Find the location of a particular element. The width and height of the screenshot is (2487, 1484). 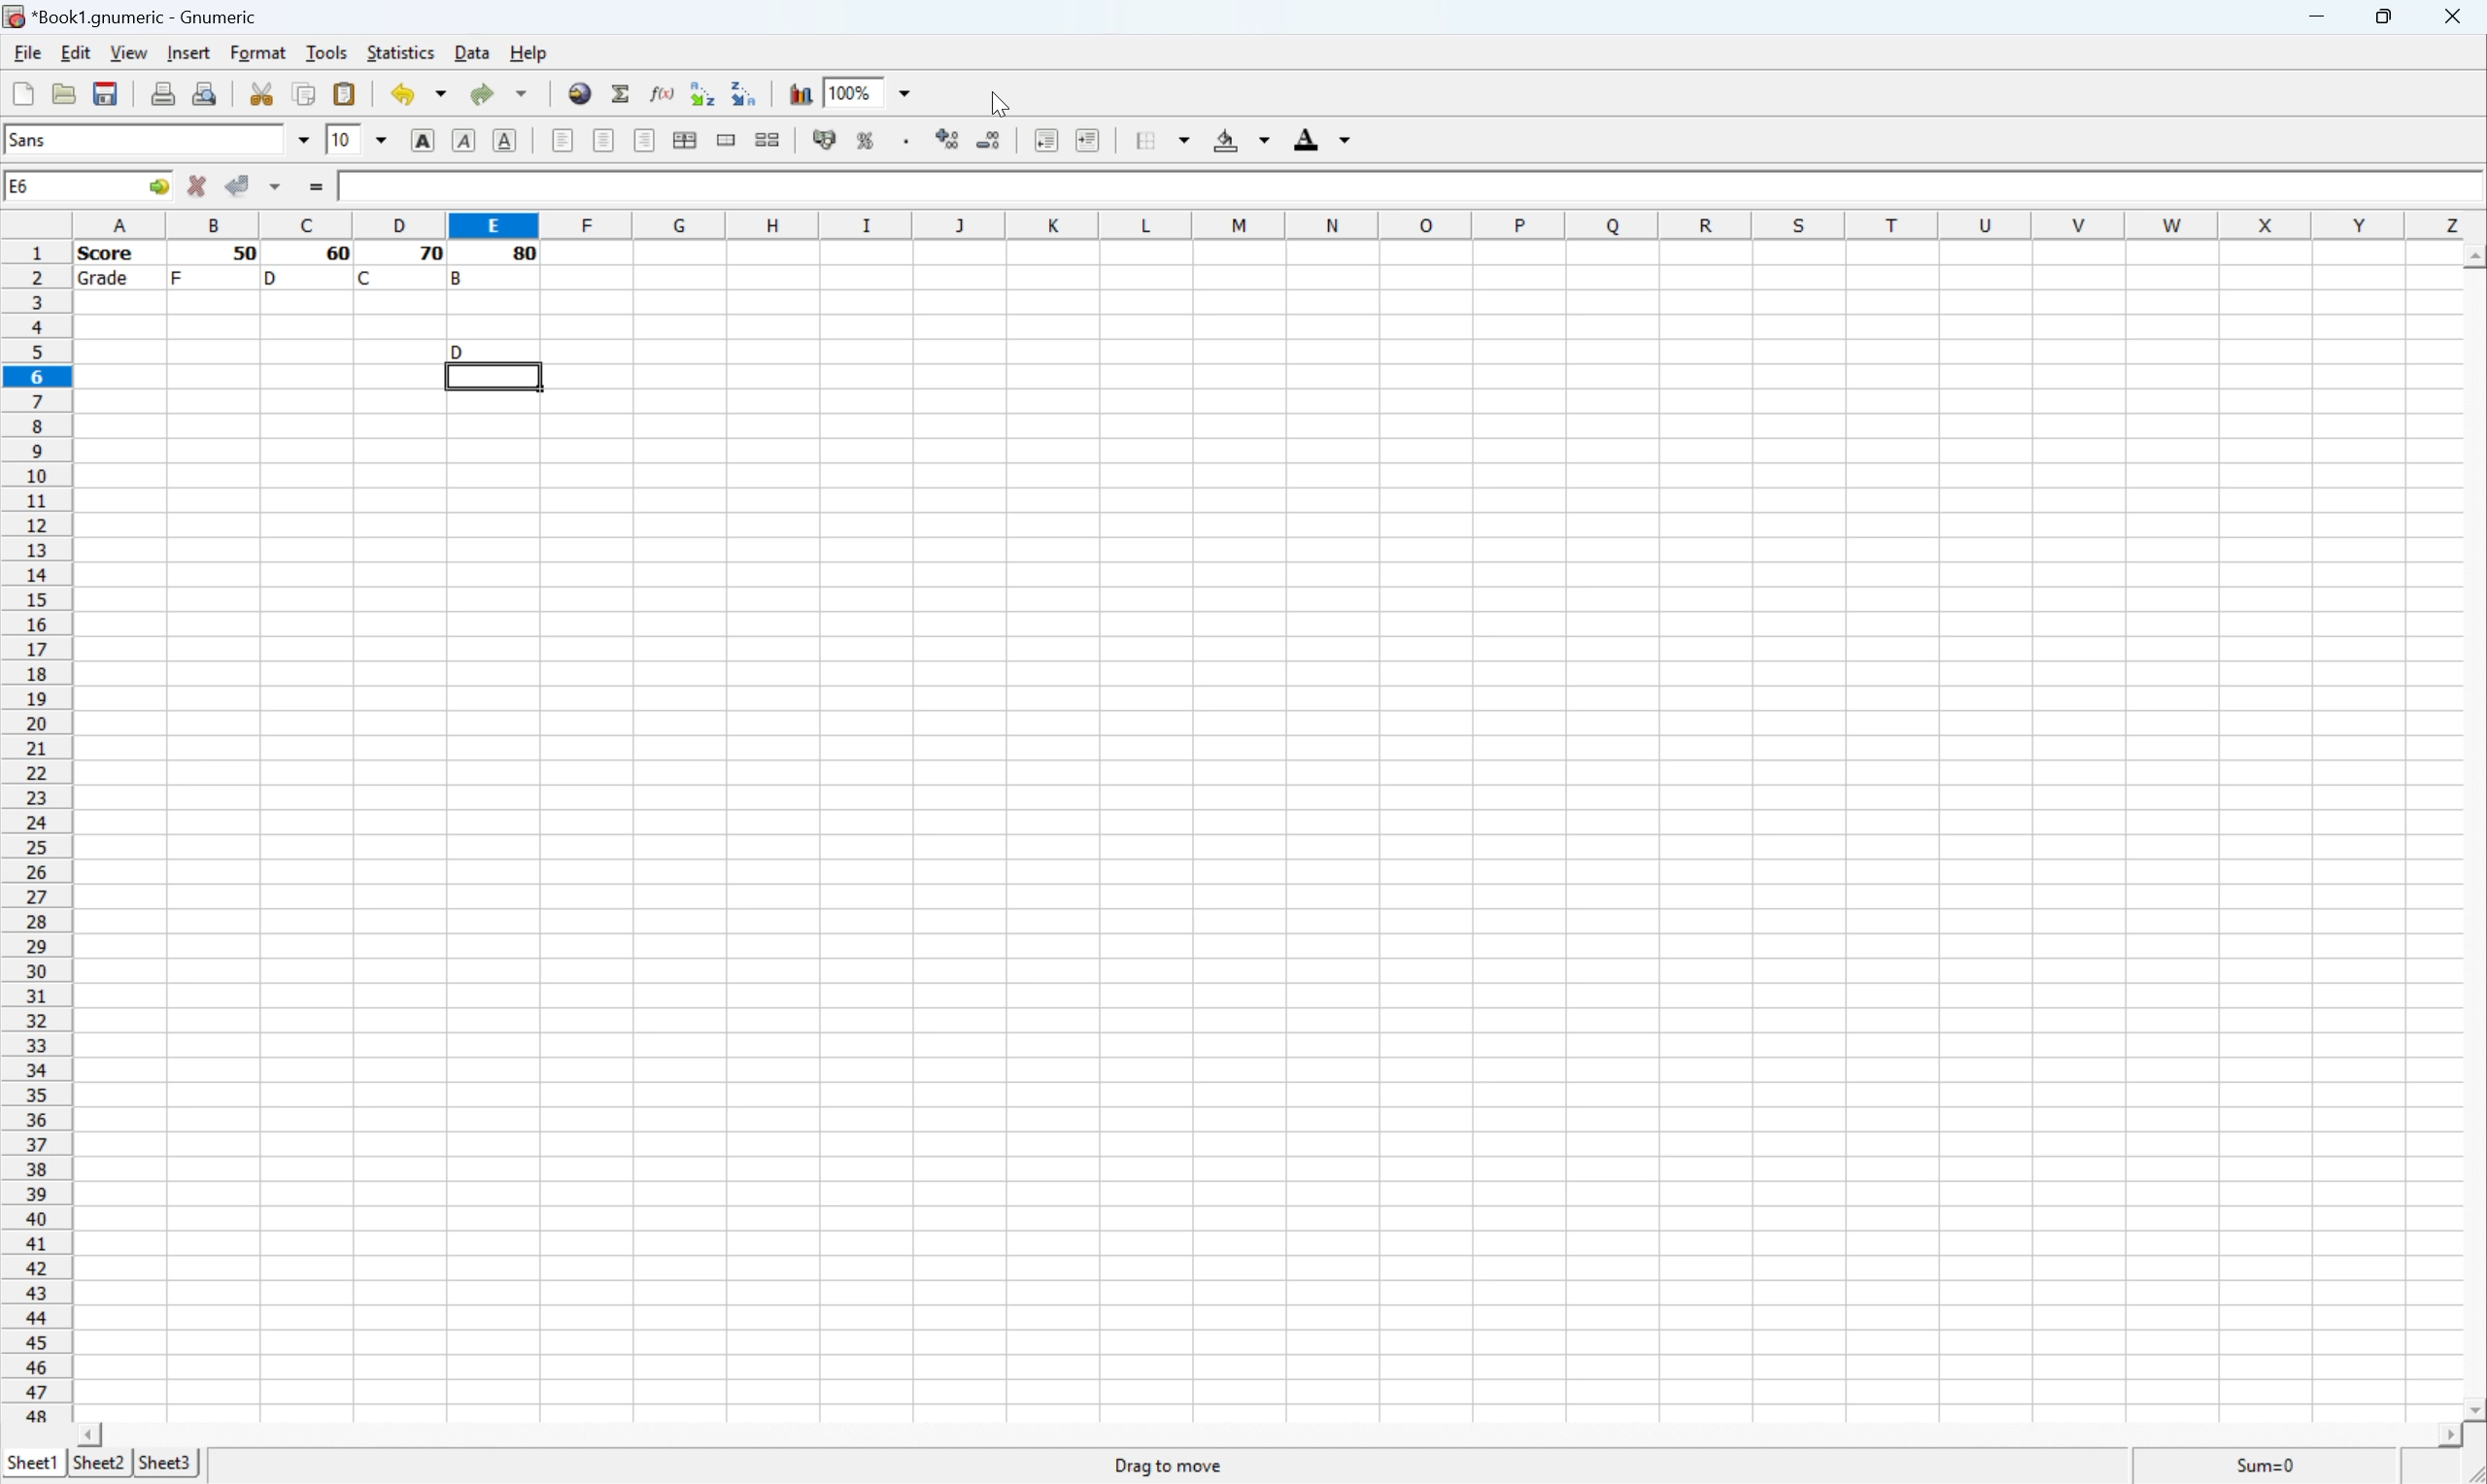

Scroll Left is located at coordinates (84, 1431).